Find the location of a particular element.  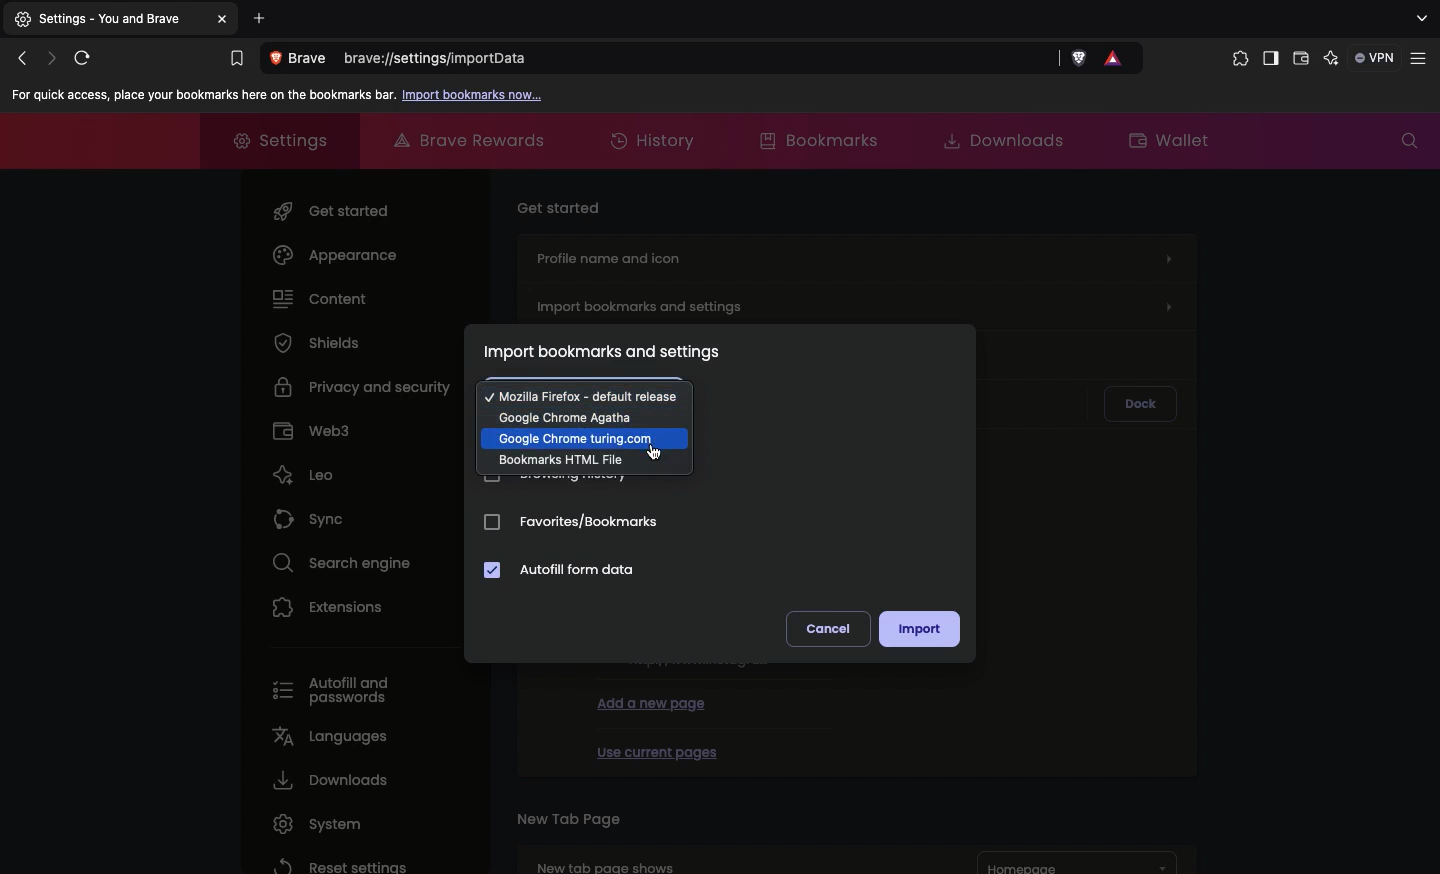

Content is located at coordinates (321, 297).